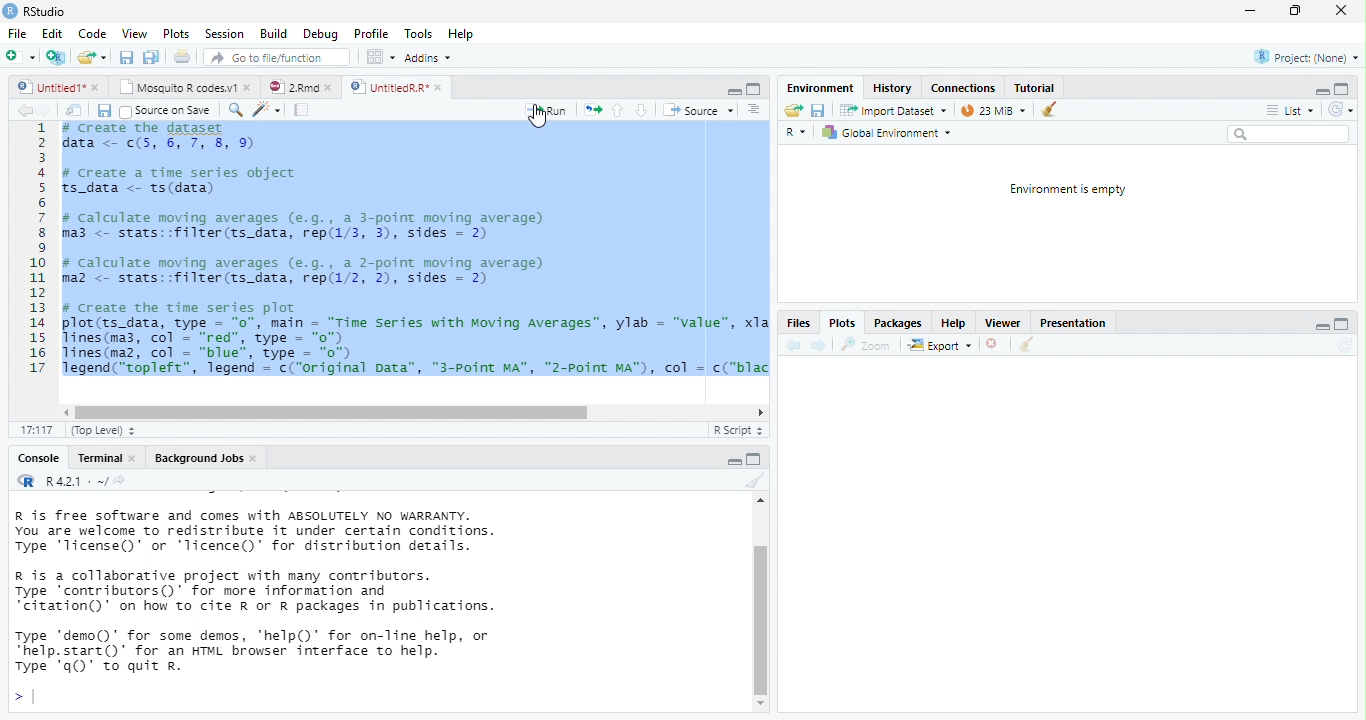 This screenshot has width=1366, height=720. Describe the element at coordinates (761, 704) in the screenshot. I see `scrollbar down` at that location.